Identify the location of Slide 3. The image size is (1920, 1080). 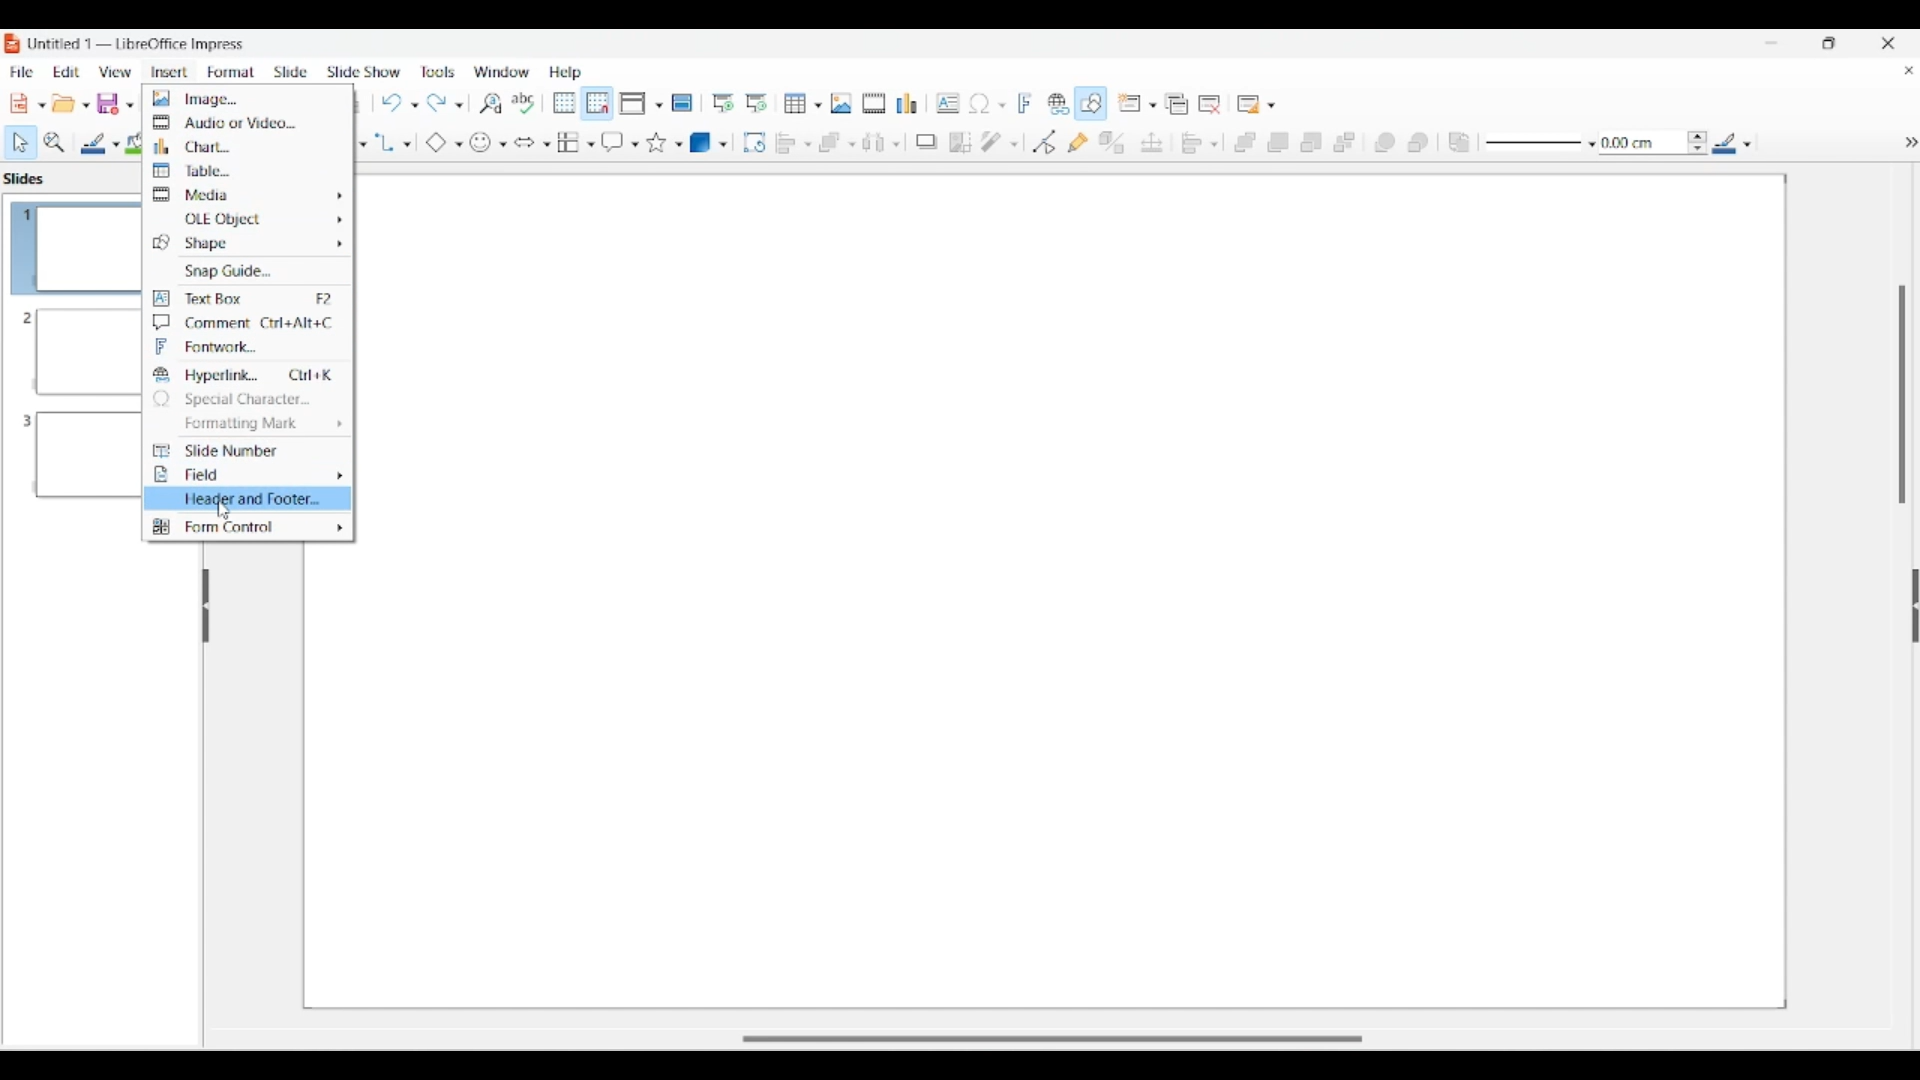
(68, 461).